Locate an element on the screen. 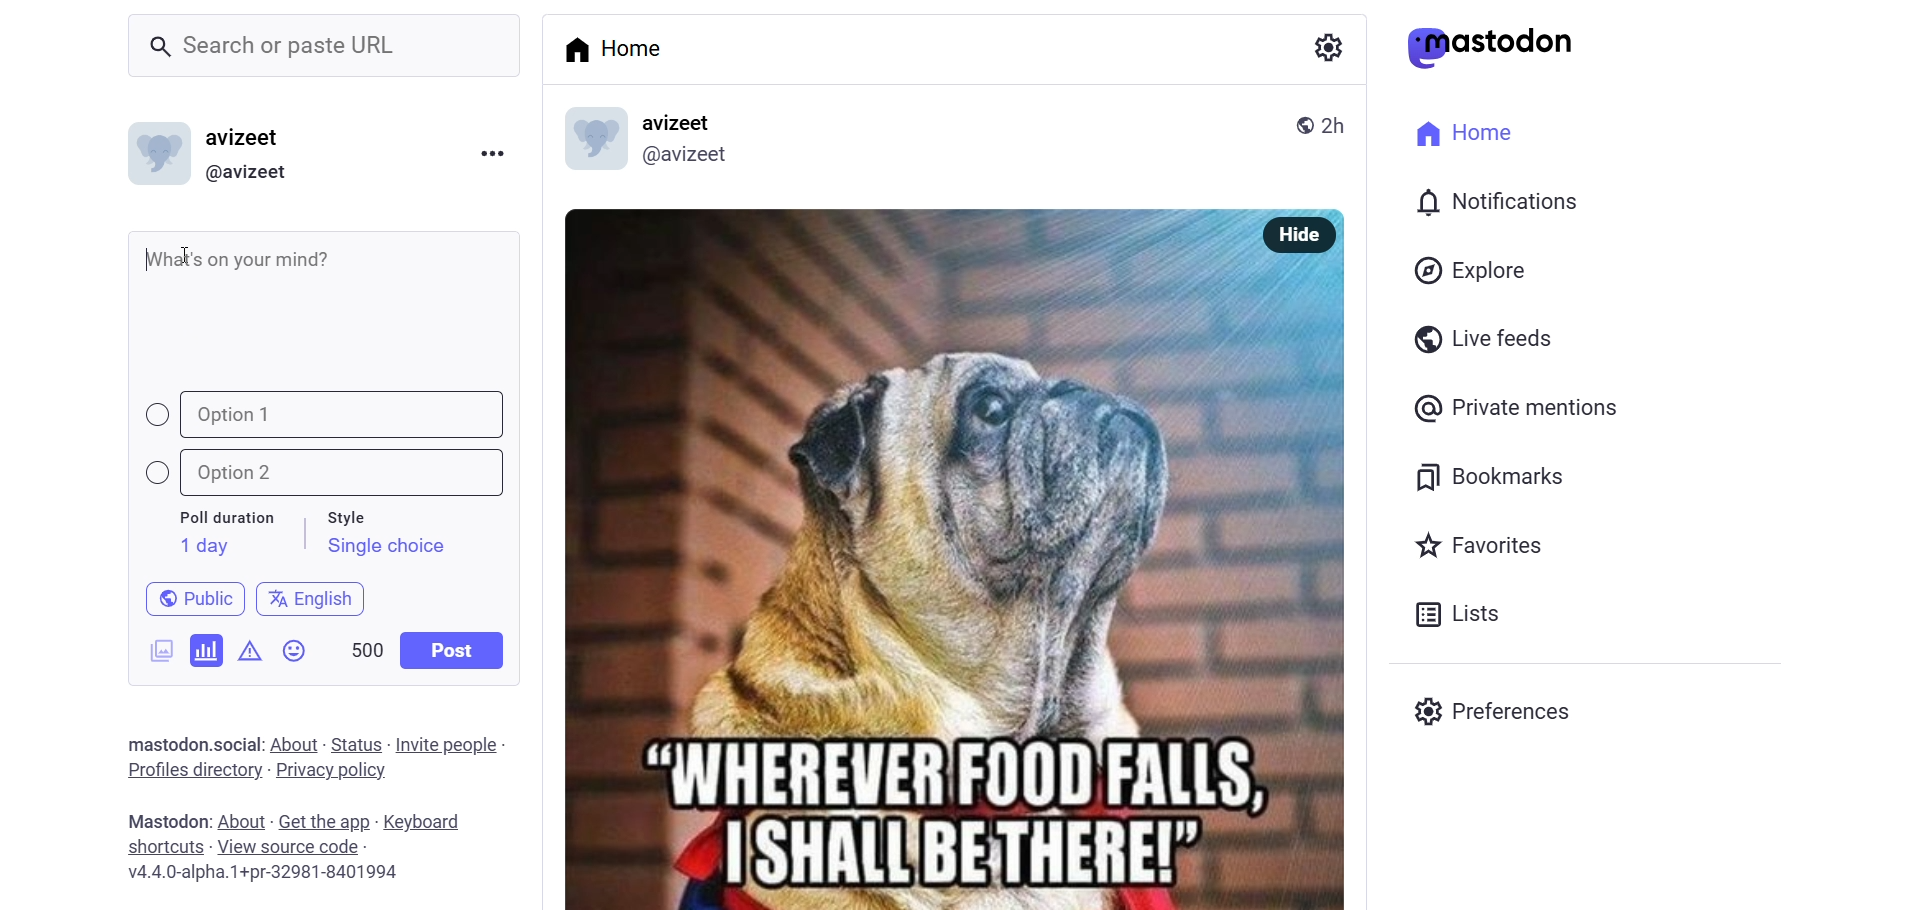  2h is located at coordinates (1341, 116).